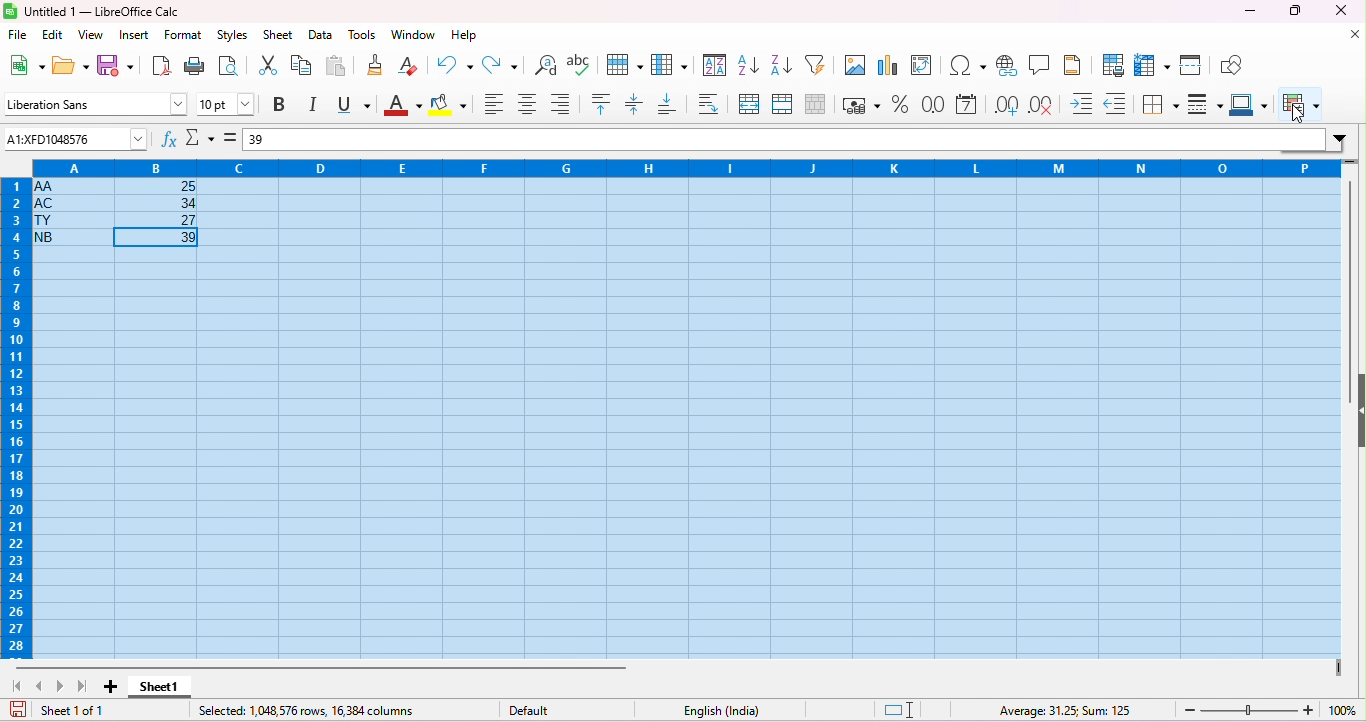 This screenshot has height=722, width=1366. Describe the element at coordinates (813, 103) in the screenshot. I see `unmerge` at that location.